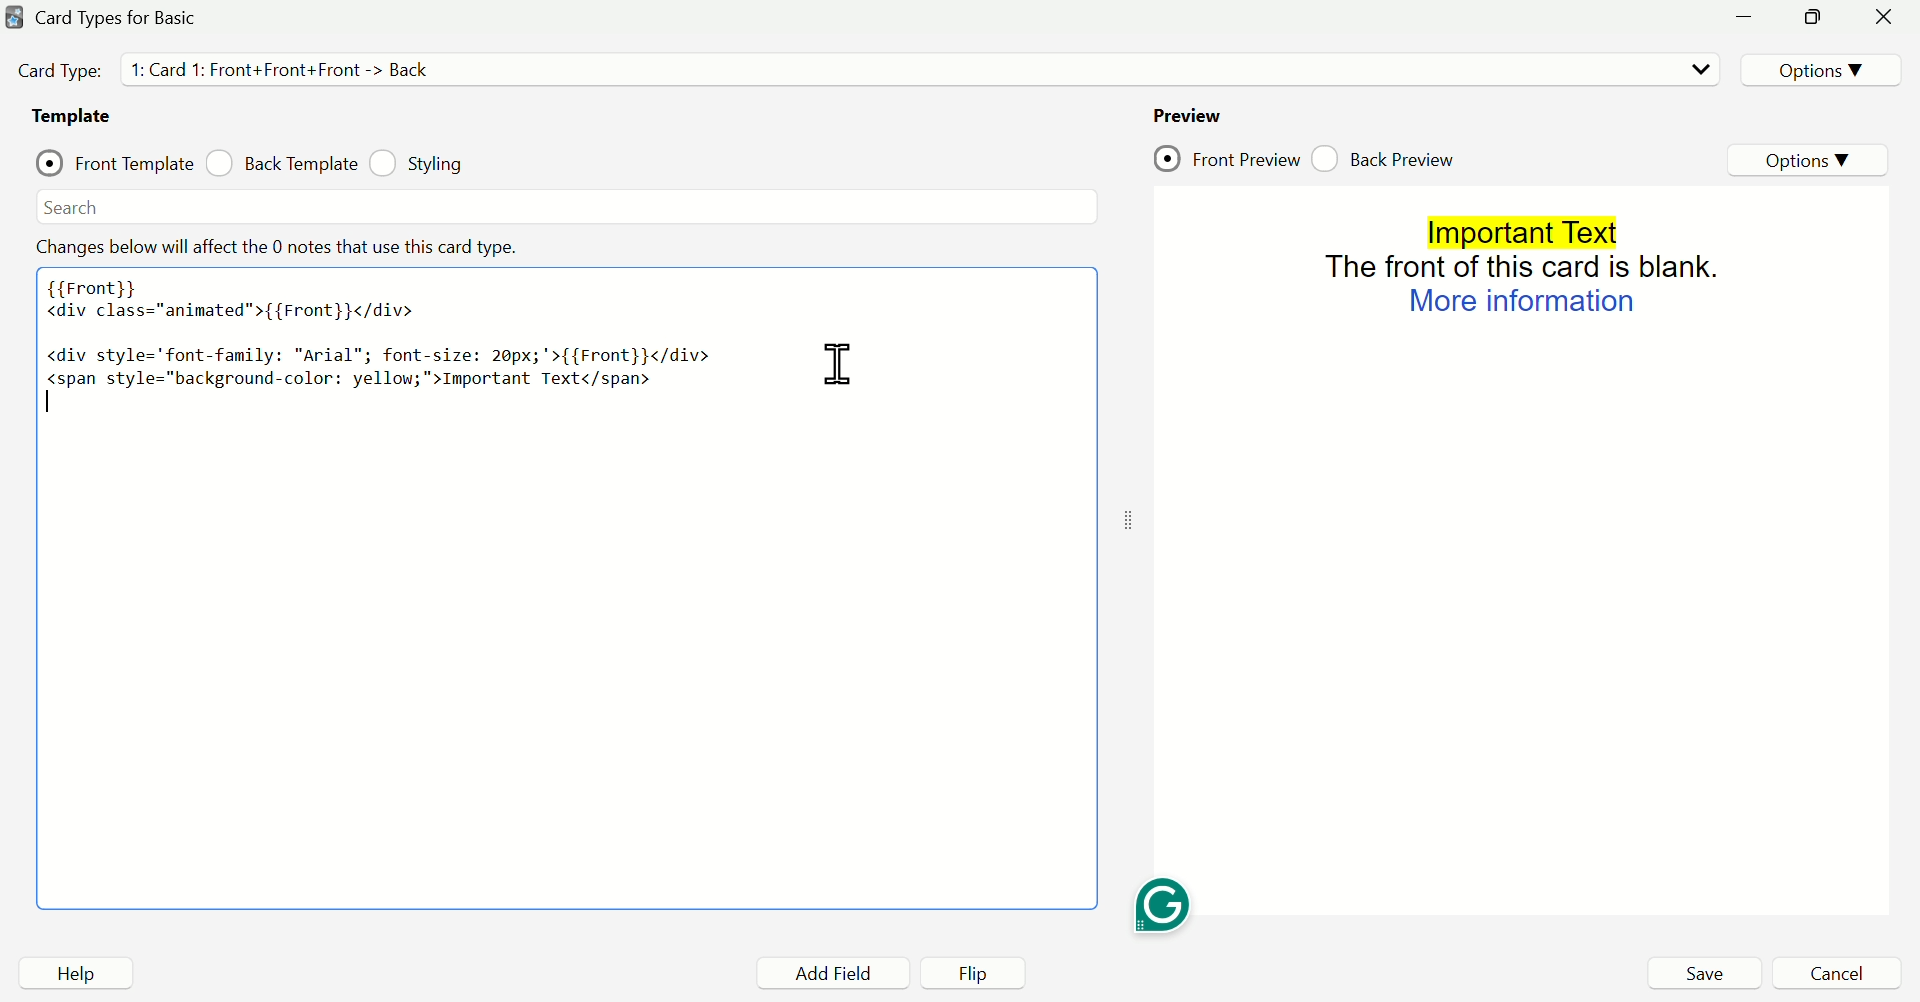 Image resolution: width=1920 pixels, height=1002 pixels. What do you see at coordinates (297, 249) in the screenshot?
I see `Changes below will affect the 0 notes that use this card type` at bounding box center [297, 249].